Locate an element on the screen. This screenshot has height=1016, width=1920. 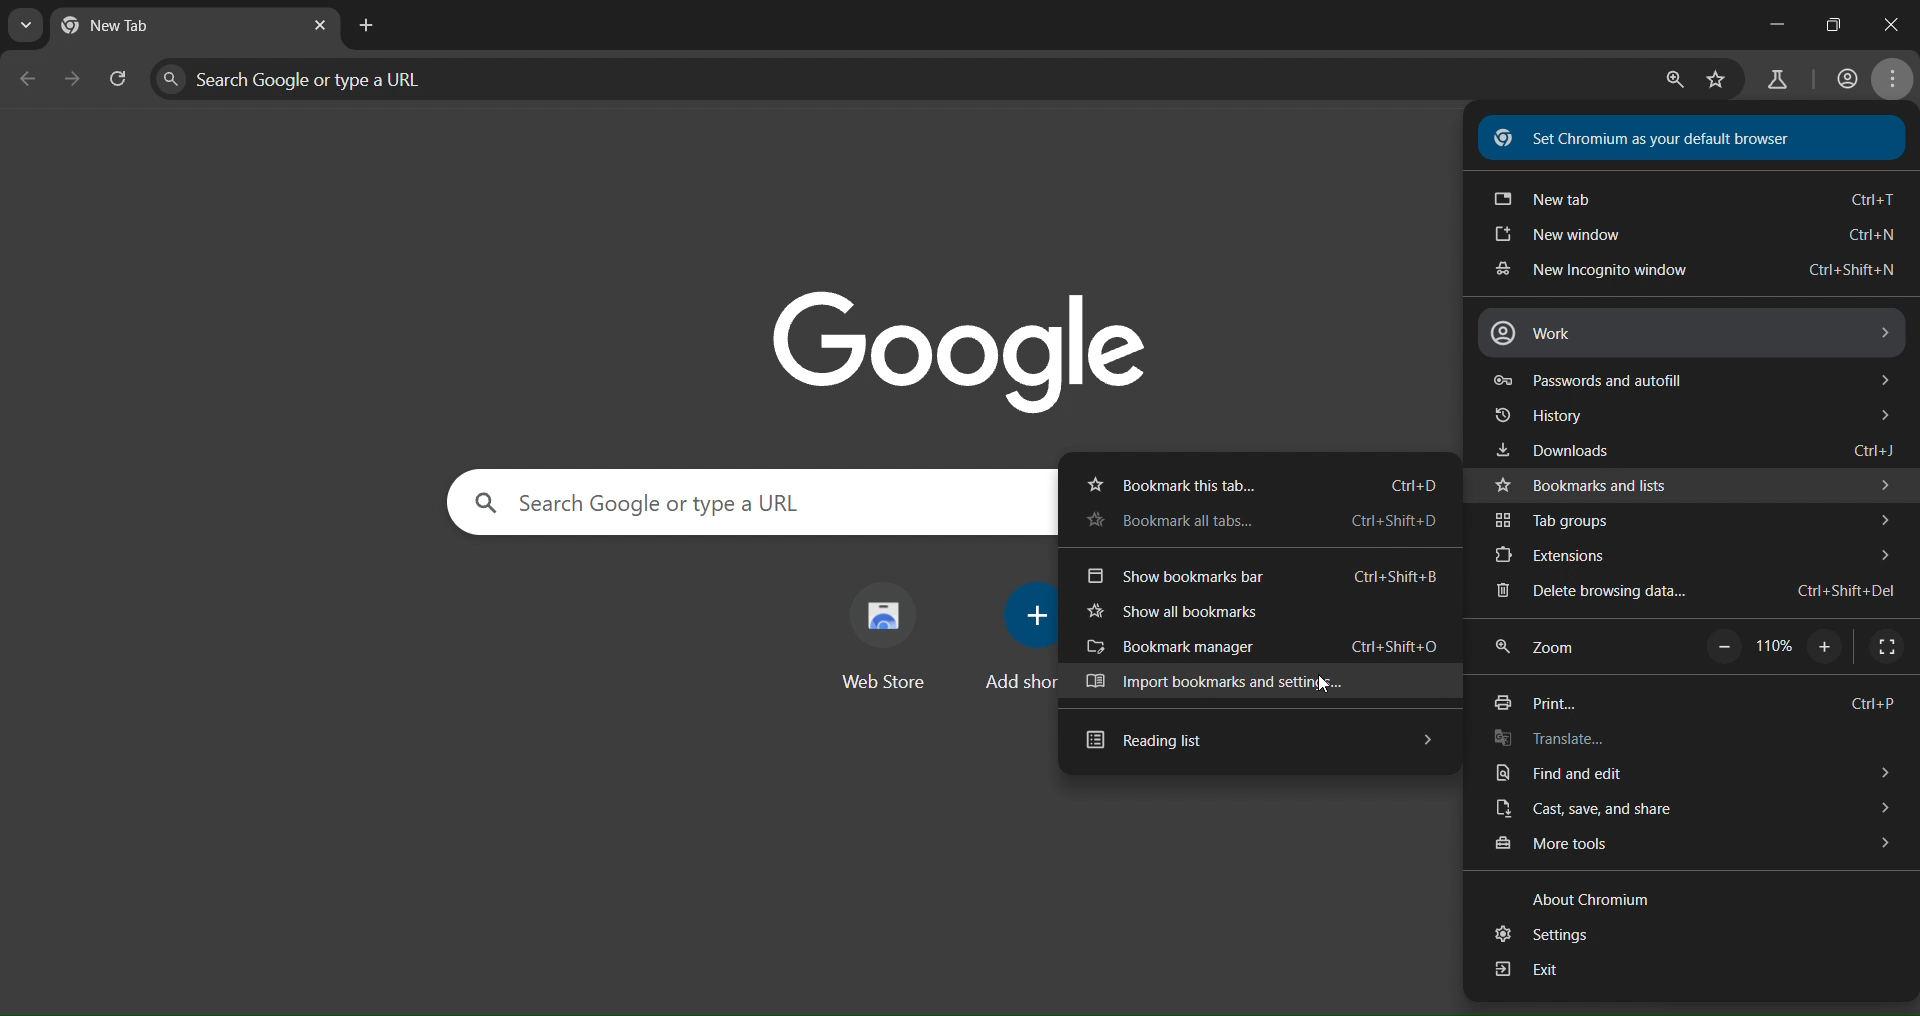
history is located at coordinates (1692, 415).